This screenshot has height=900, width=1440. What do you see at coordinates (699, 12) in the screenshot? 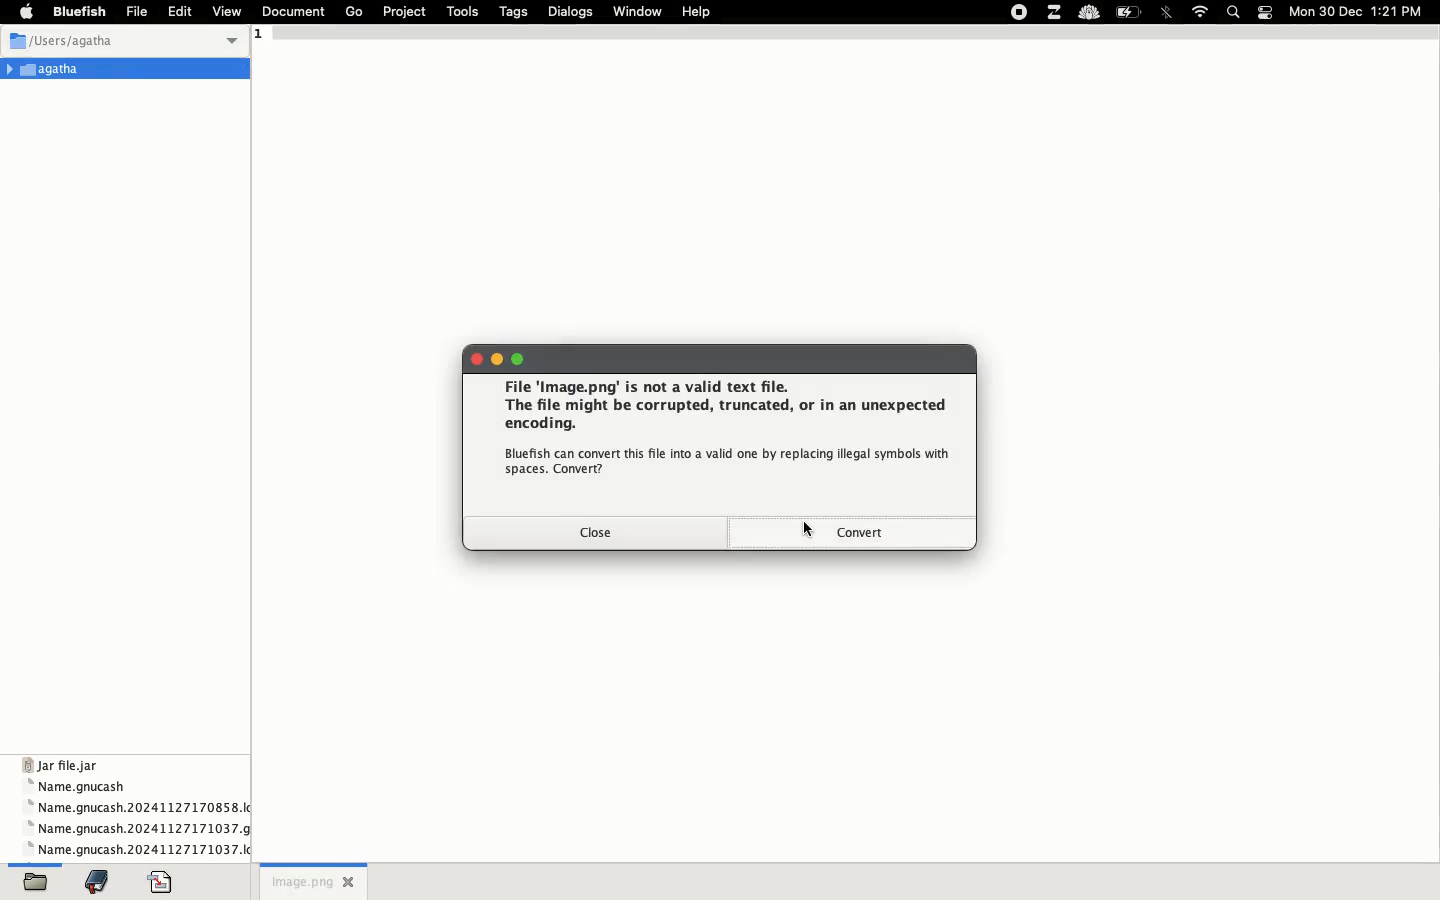
I see `help` at bounding box center [699, 12].